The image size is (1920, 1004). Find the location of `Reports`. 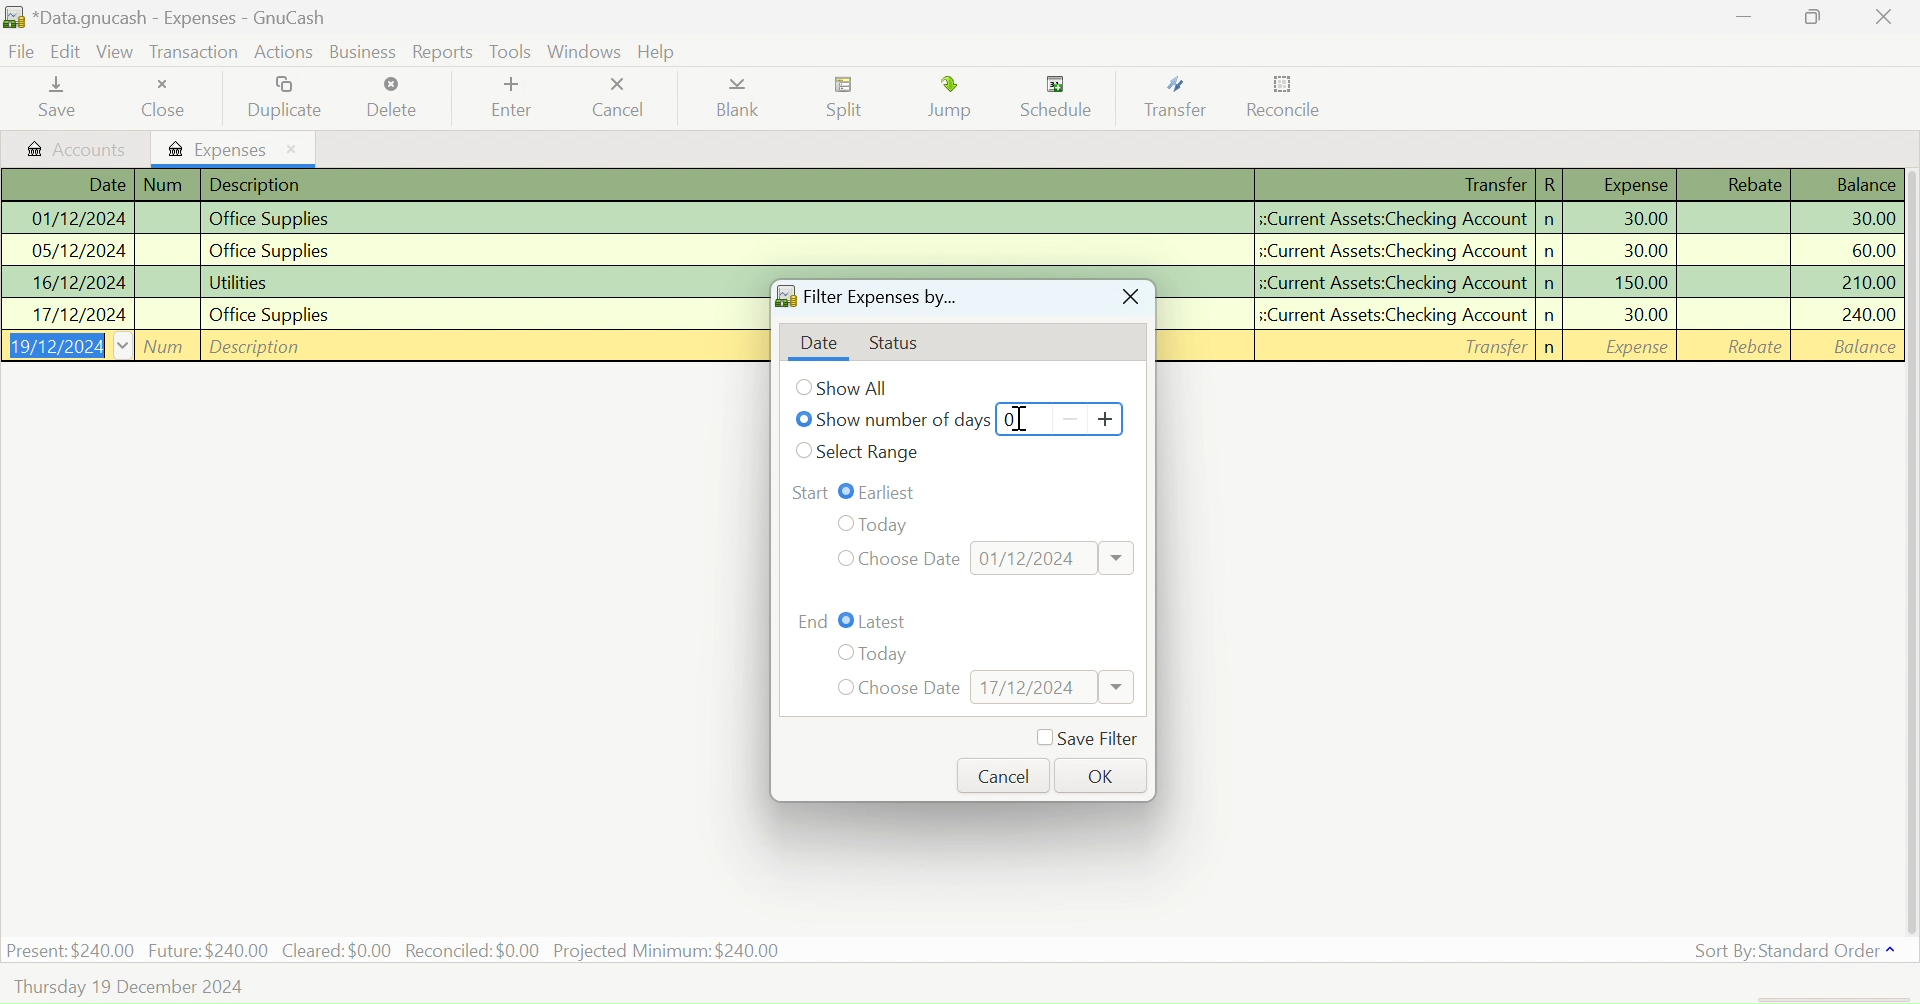

Reports is located at coordinates (444, 52).